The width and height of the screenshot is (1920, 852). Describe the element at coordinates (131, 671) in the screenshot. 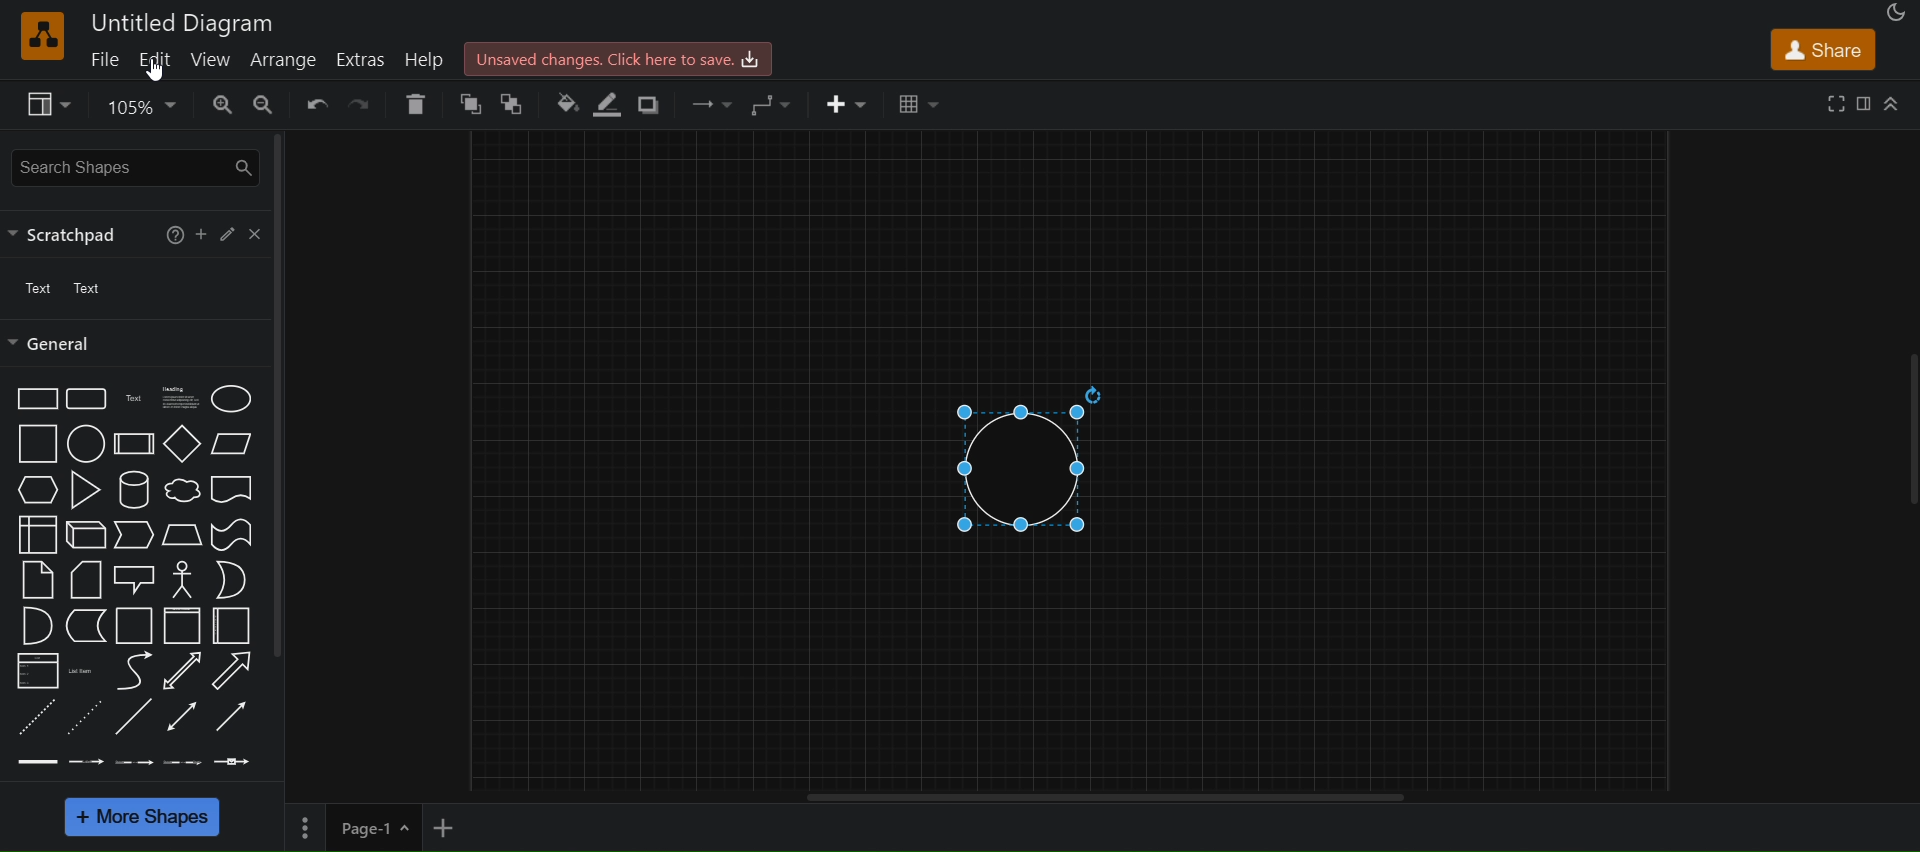

I see `curve` at that location.